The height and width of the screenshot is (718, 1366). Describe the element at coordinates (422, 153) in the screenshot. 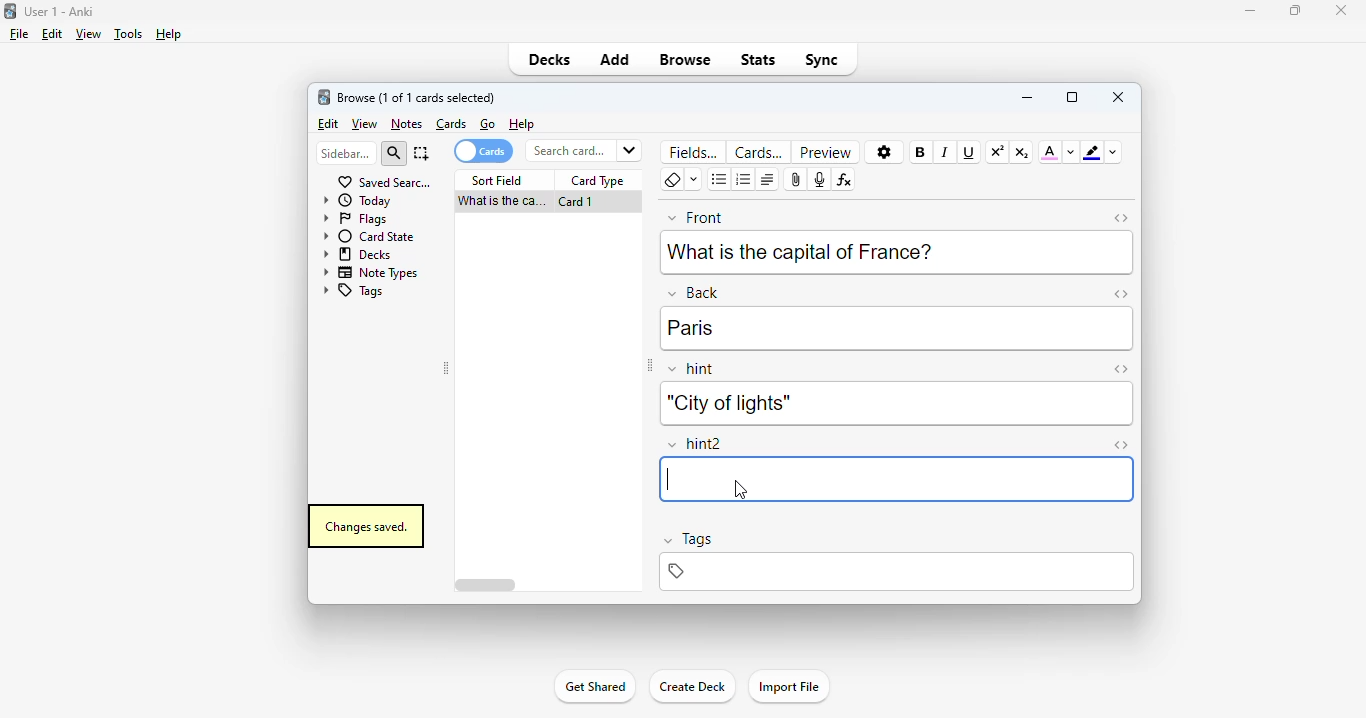

I see `select` at that location.